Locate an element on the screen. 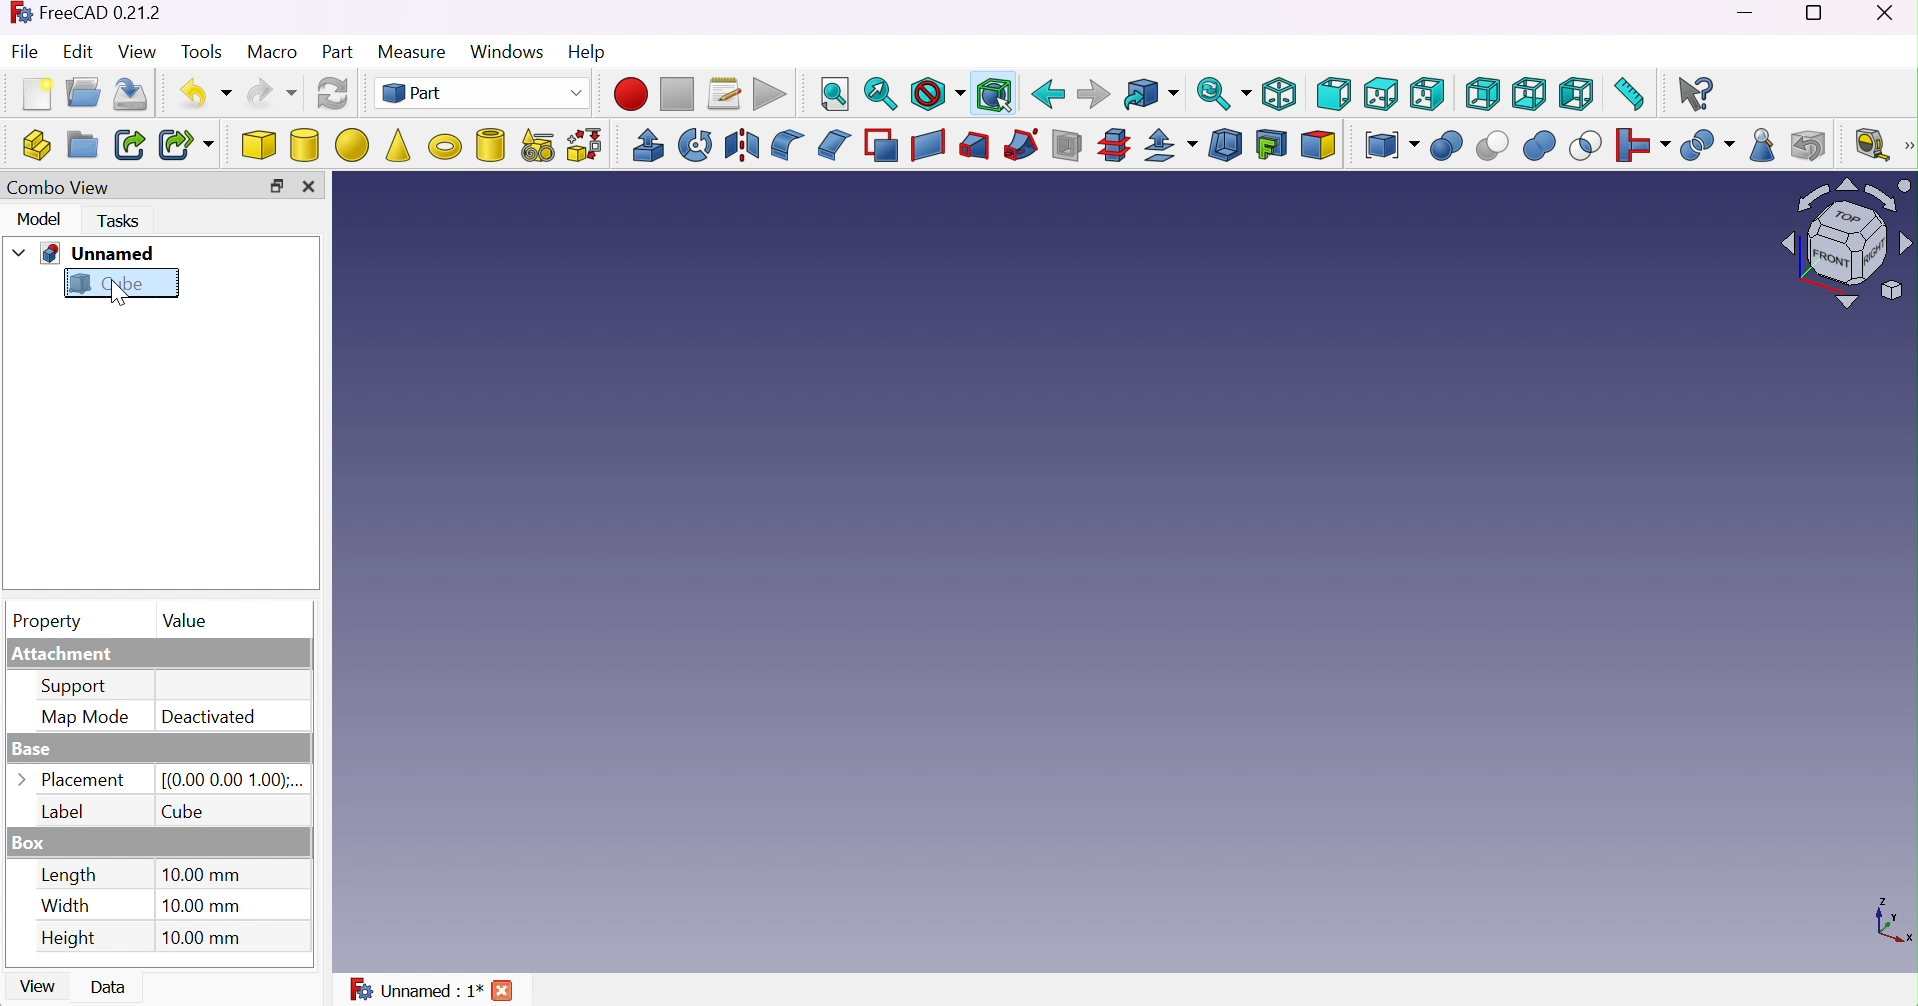  Deactivated is located at coordinates (208, 718).